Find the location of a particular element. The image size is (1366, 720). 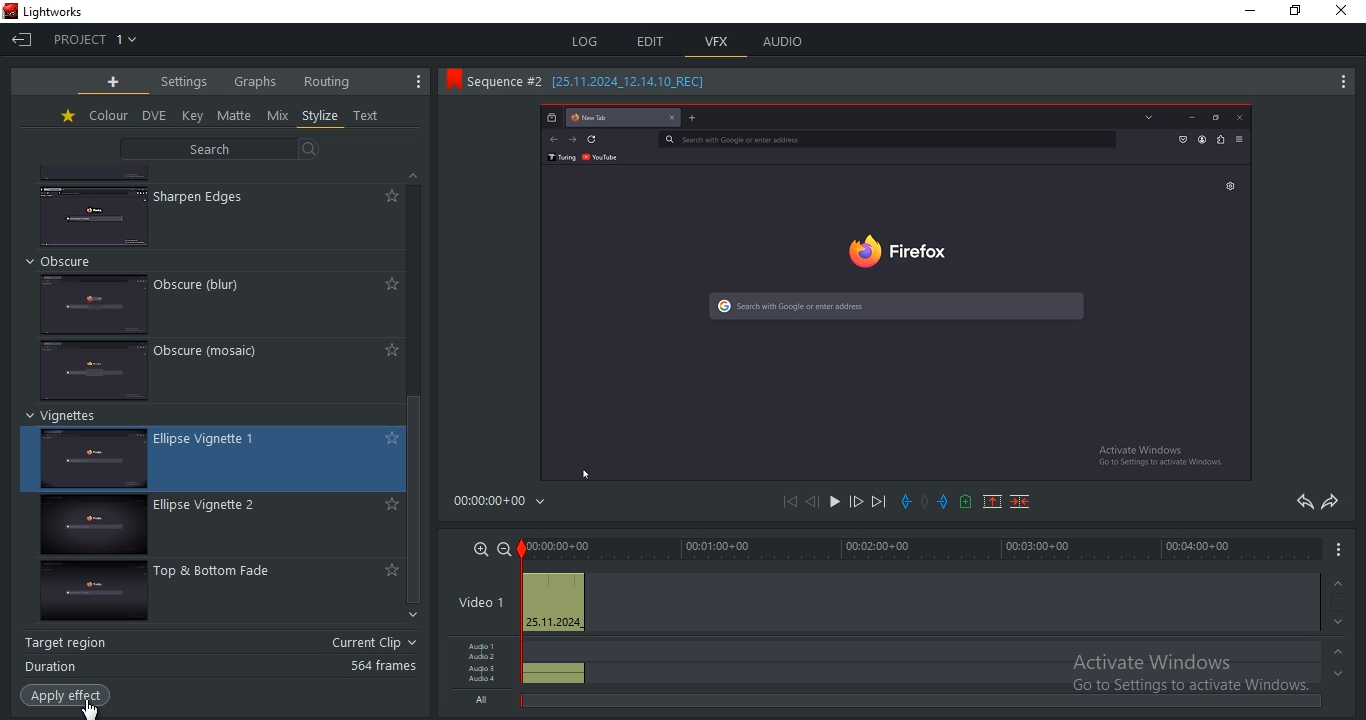

text is located at coordinates (369, 117).